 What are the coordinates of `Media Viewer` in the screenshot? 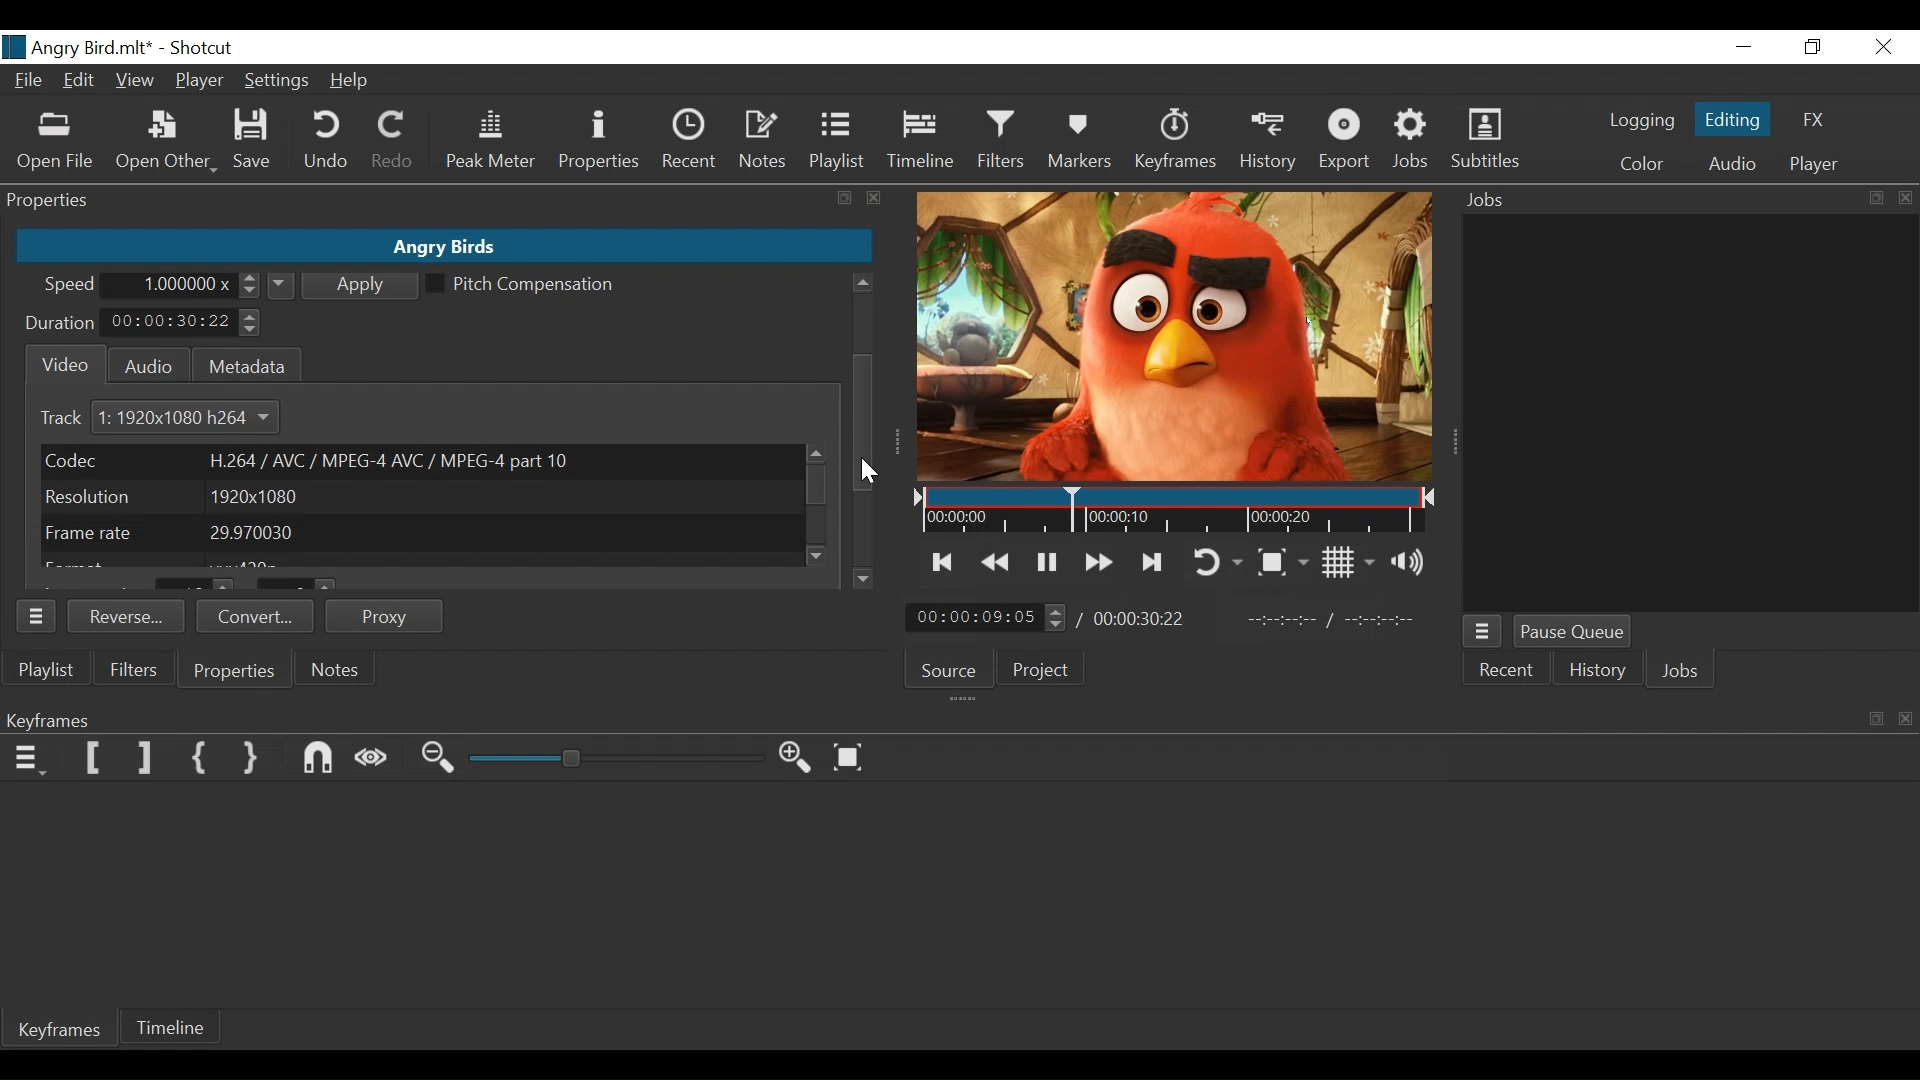 It's located at (1177, 337).